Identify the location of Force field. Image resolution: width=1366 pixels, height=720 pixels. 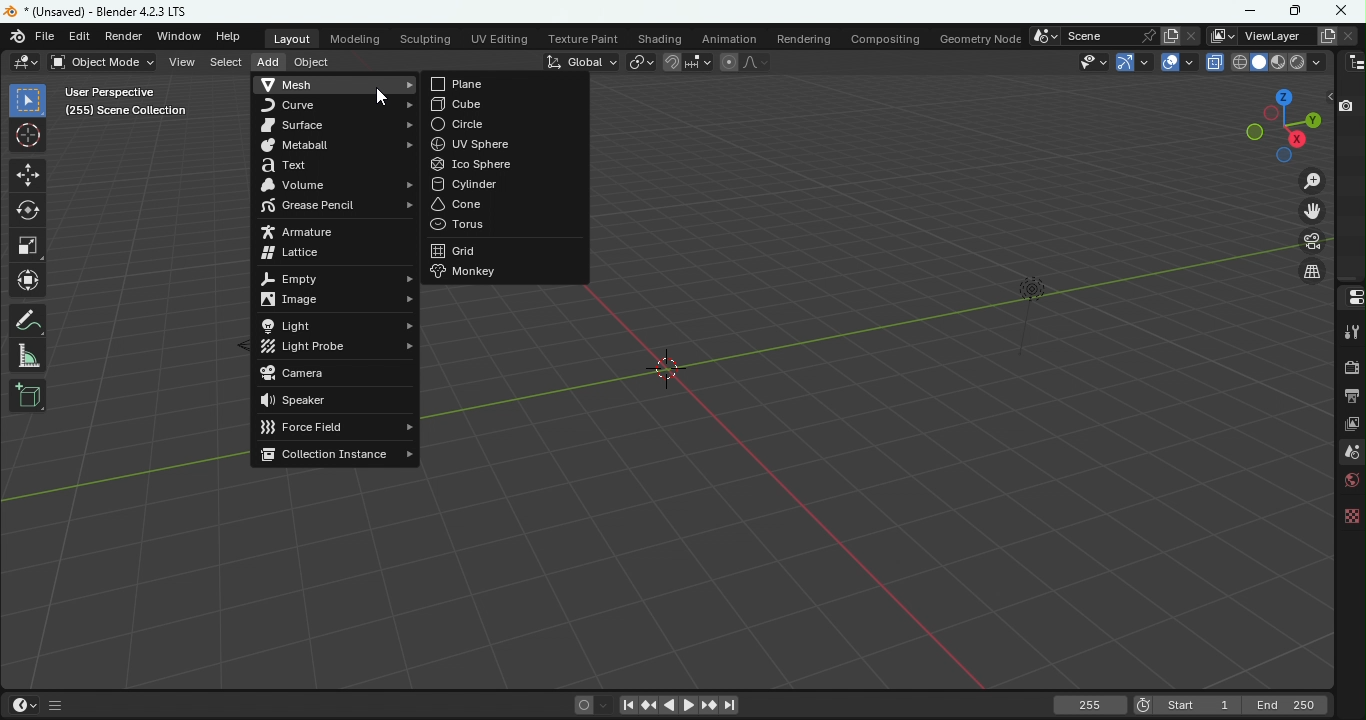
(331, 429).